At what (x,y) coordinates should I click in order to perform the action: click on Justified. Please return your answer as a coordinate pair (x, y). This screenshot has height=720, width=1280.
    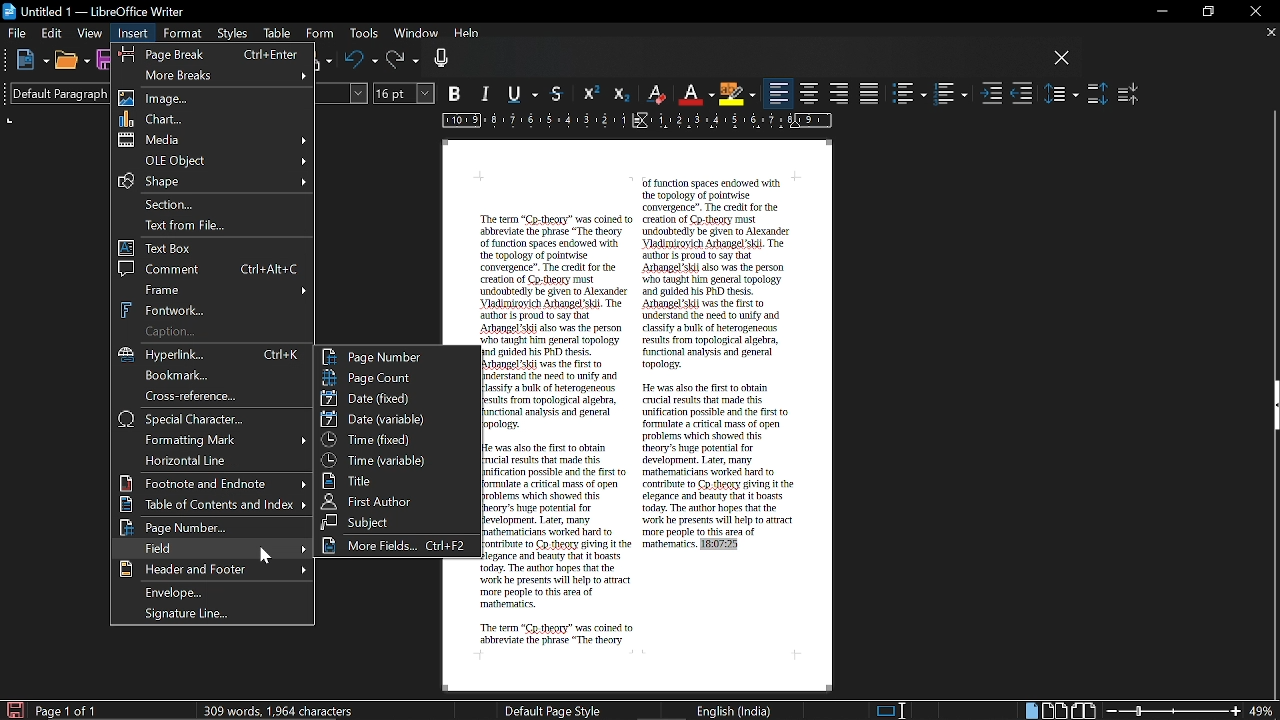
    Looking at the image, I should click on (870, 93).